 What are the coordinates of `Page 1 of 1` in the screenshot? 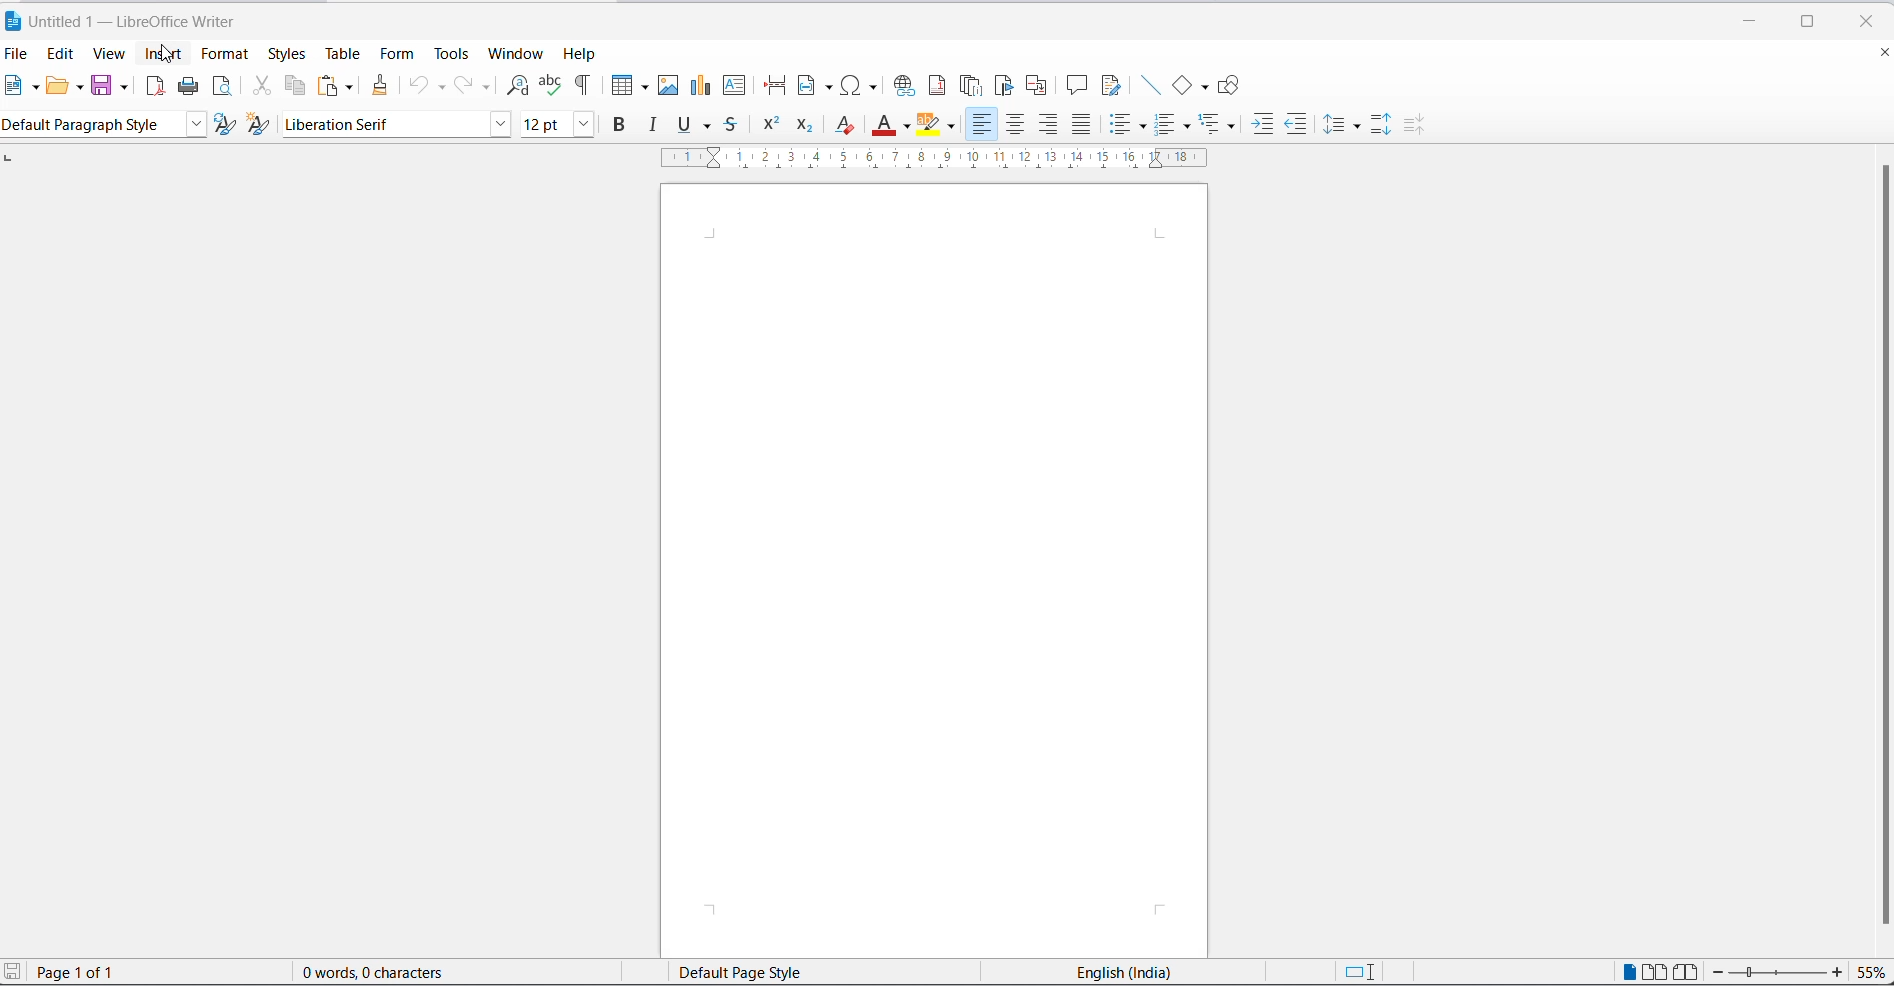 It's located at (108, 972).